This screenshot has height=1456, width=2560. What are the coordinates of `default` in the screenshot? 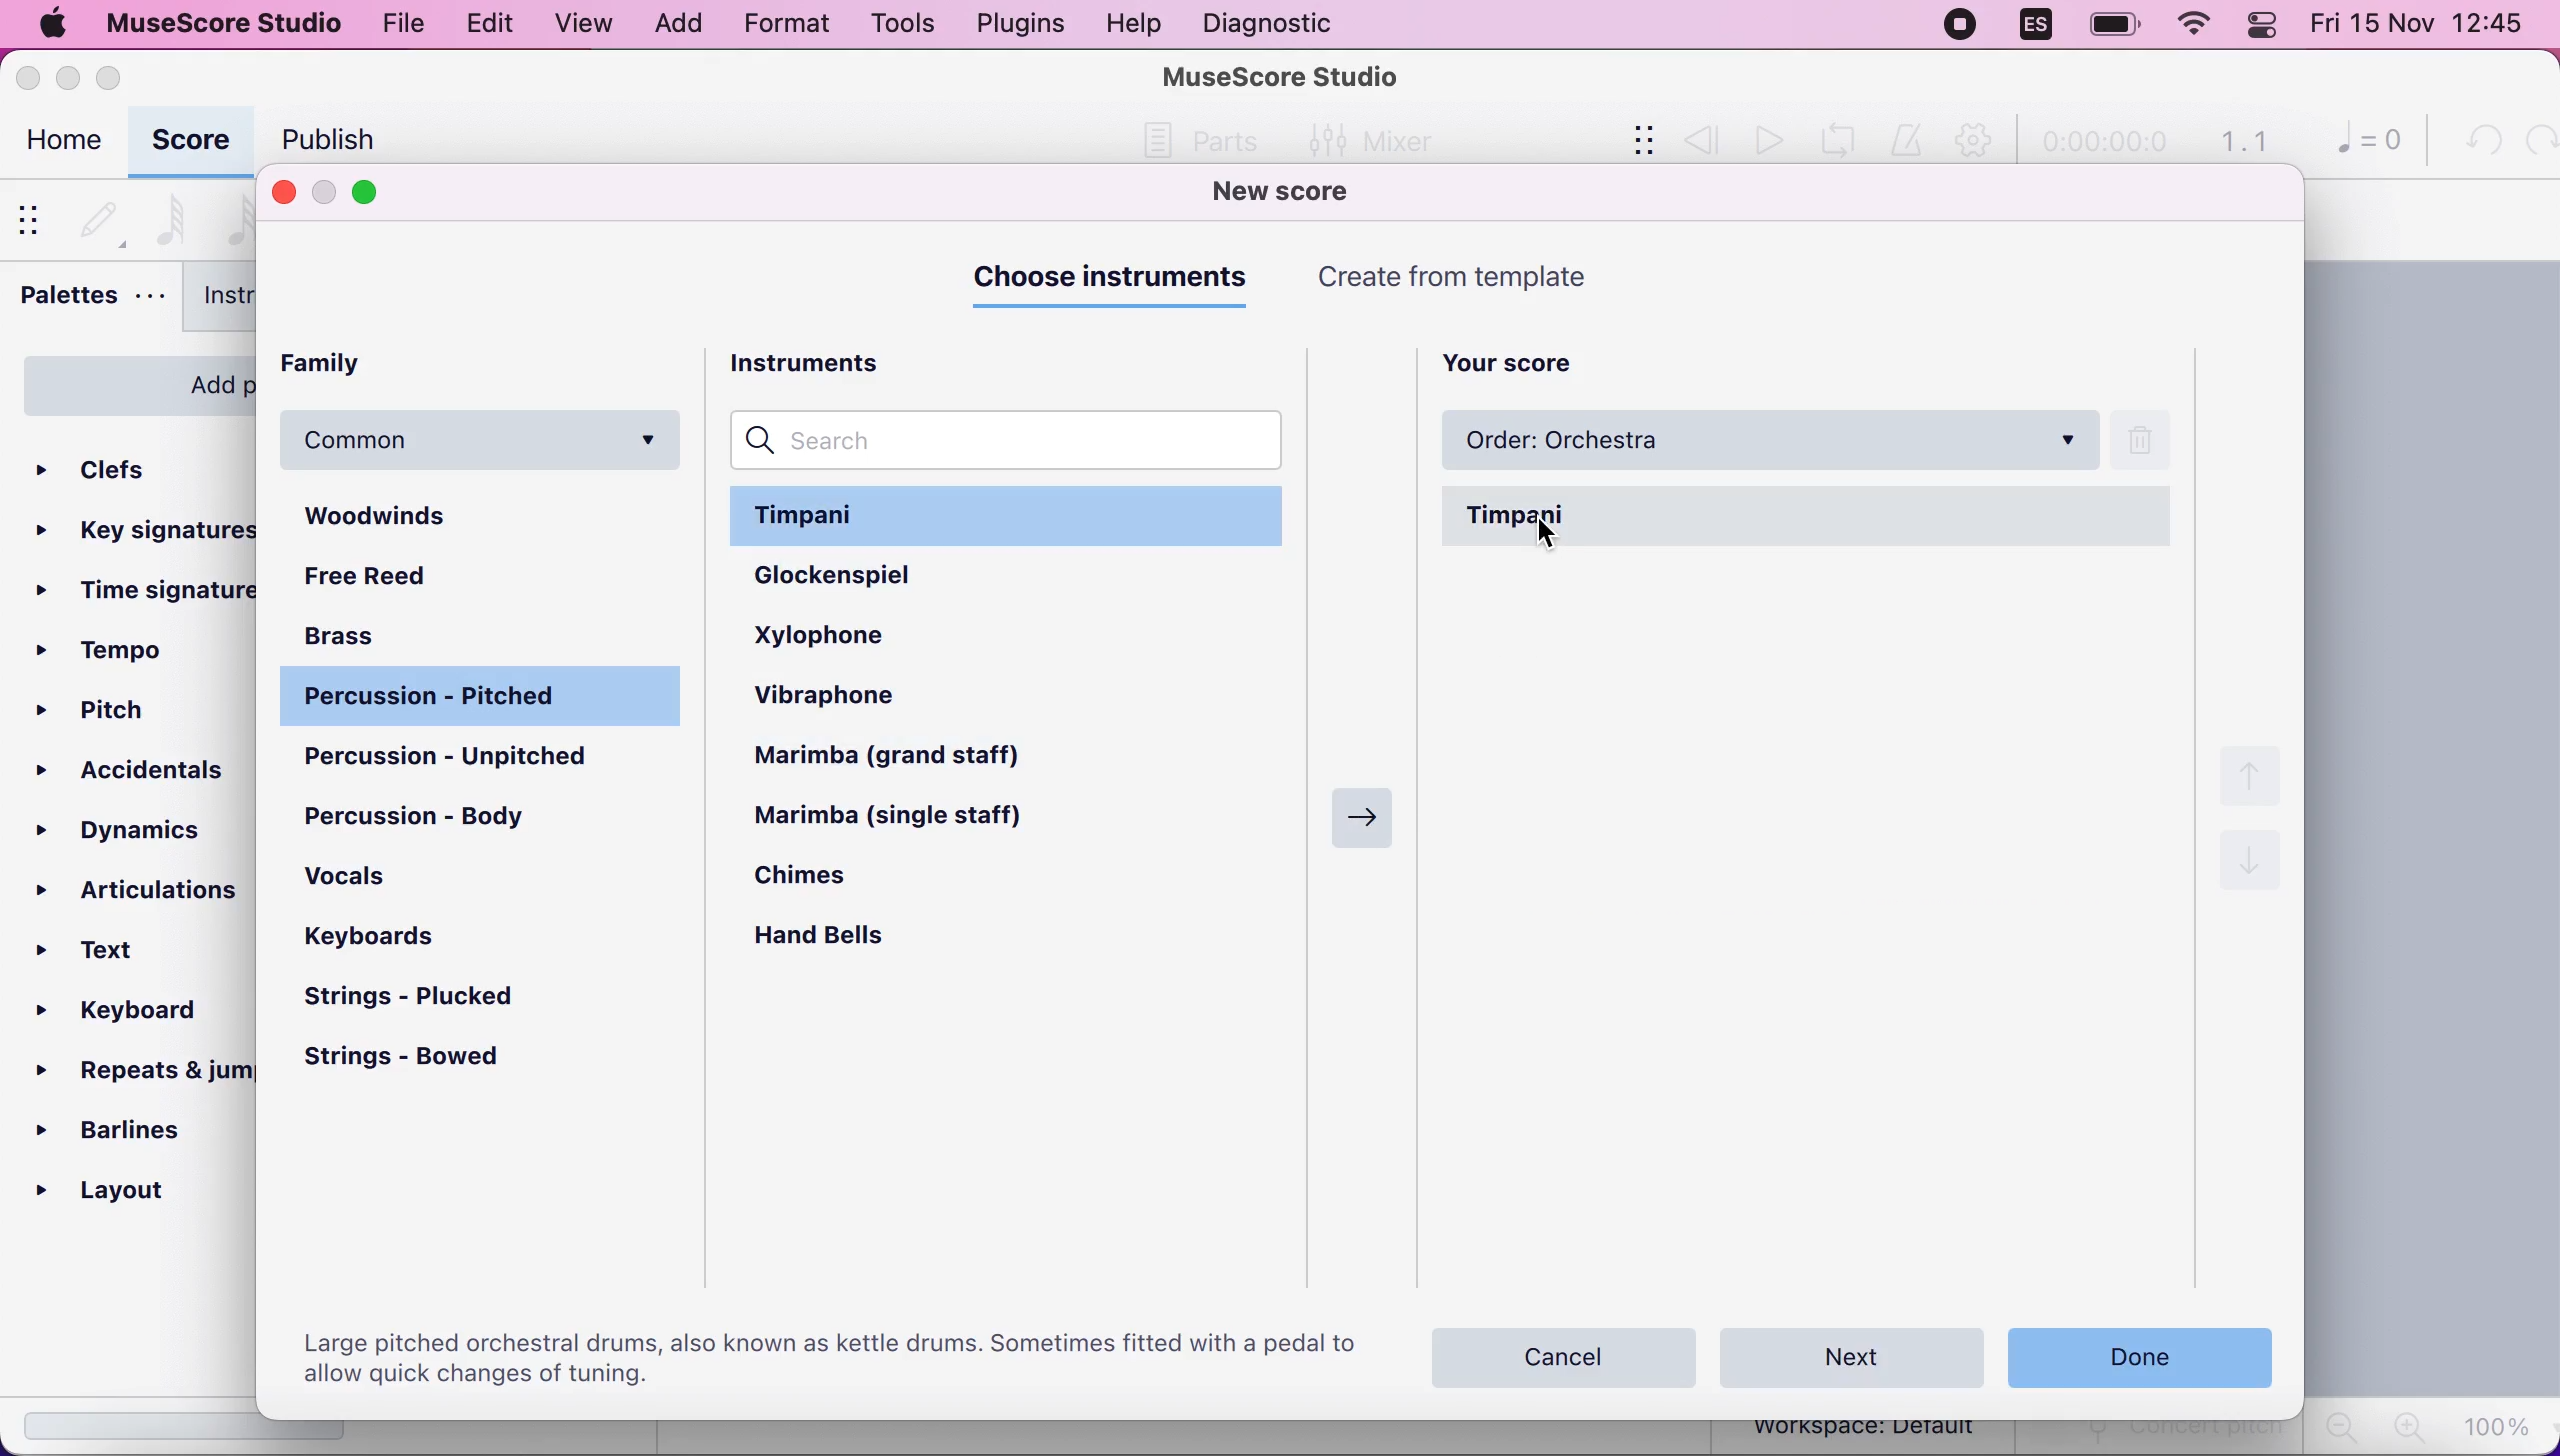 It's located at (99, 215).